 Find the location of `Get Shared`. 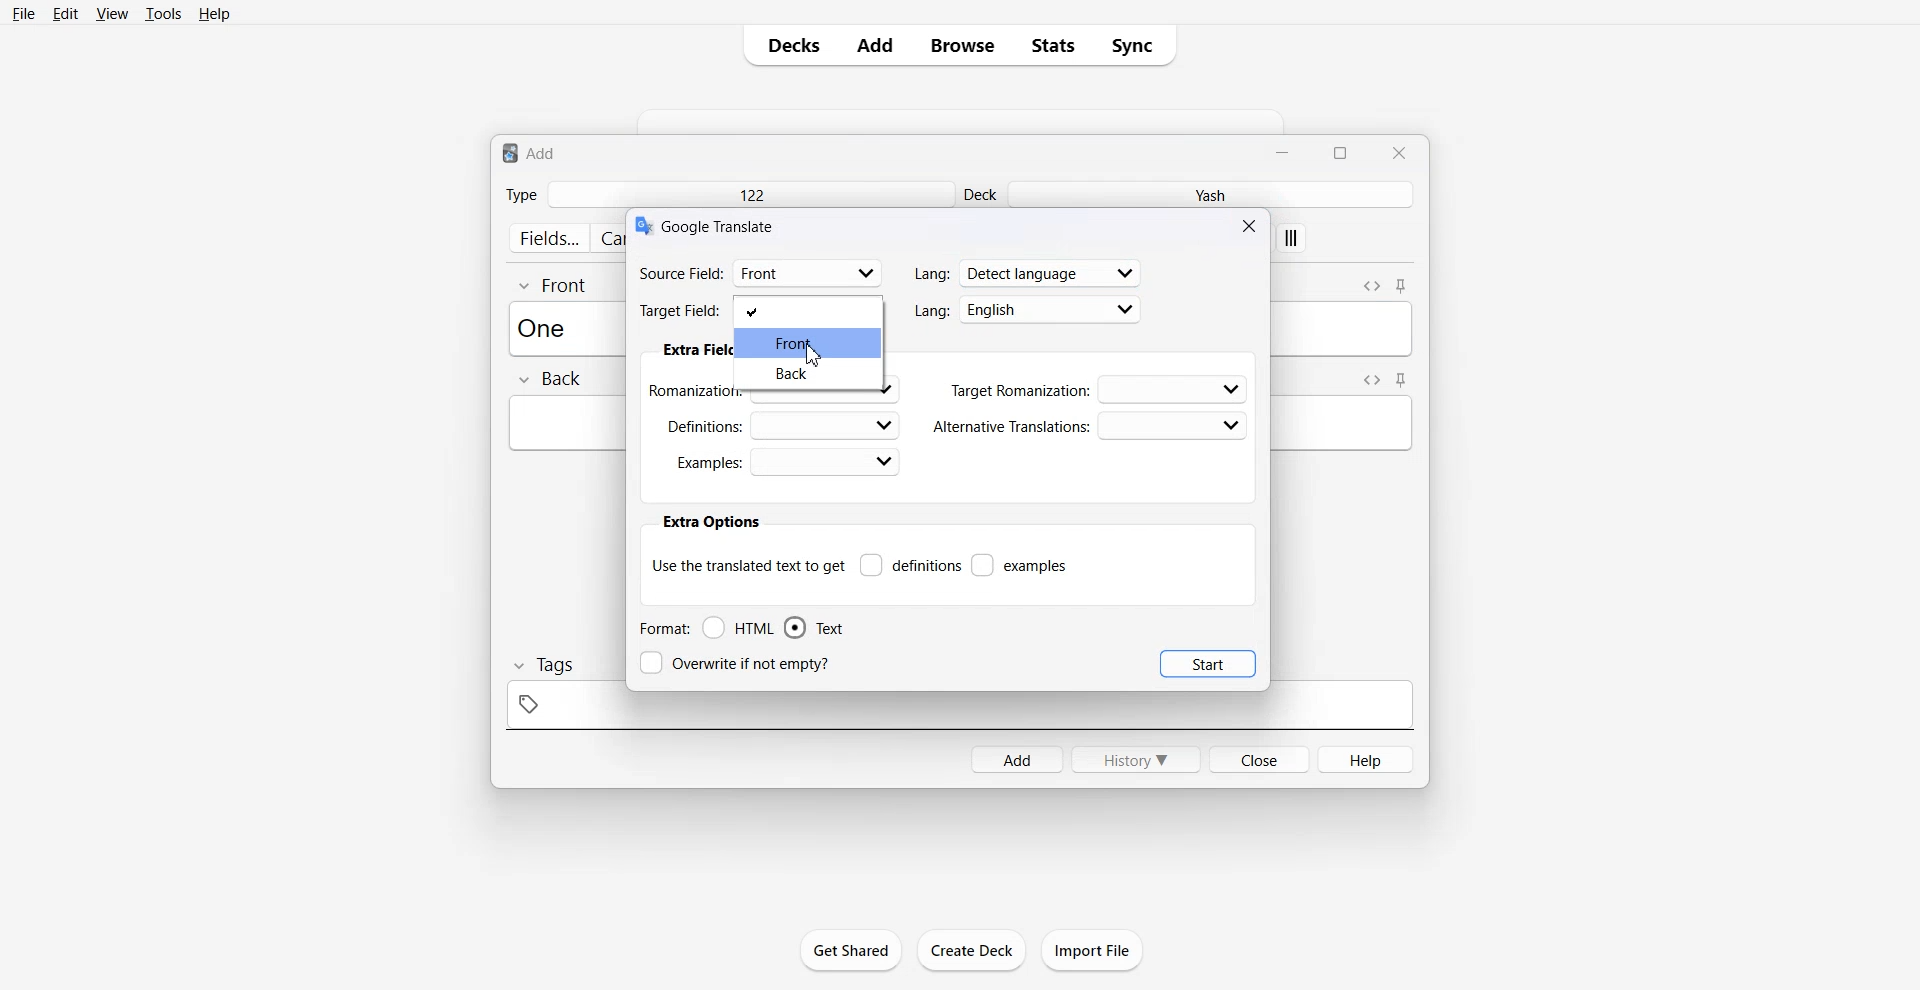

Get Shared is located at coordinates (852, 950).